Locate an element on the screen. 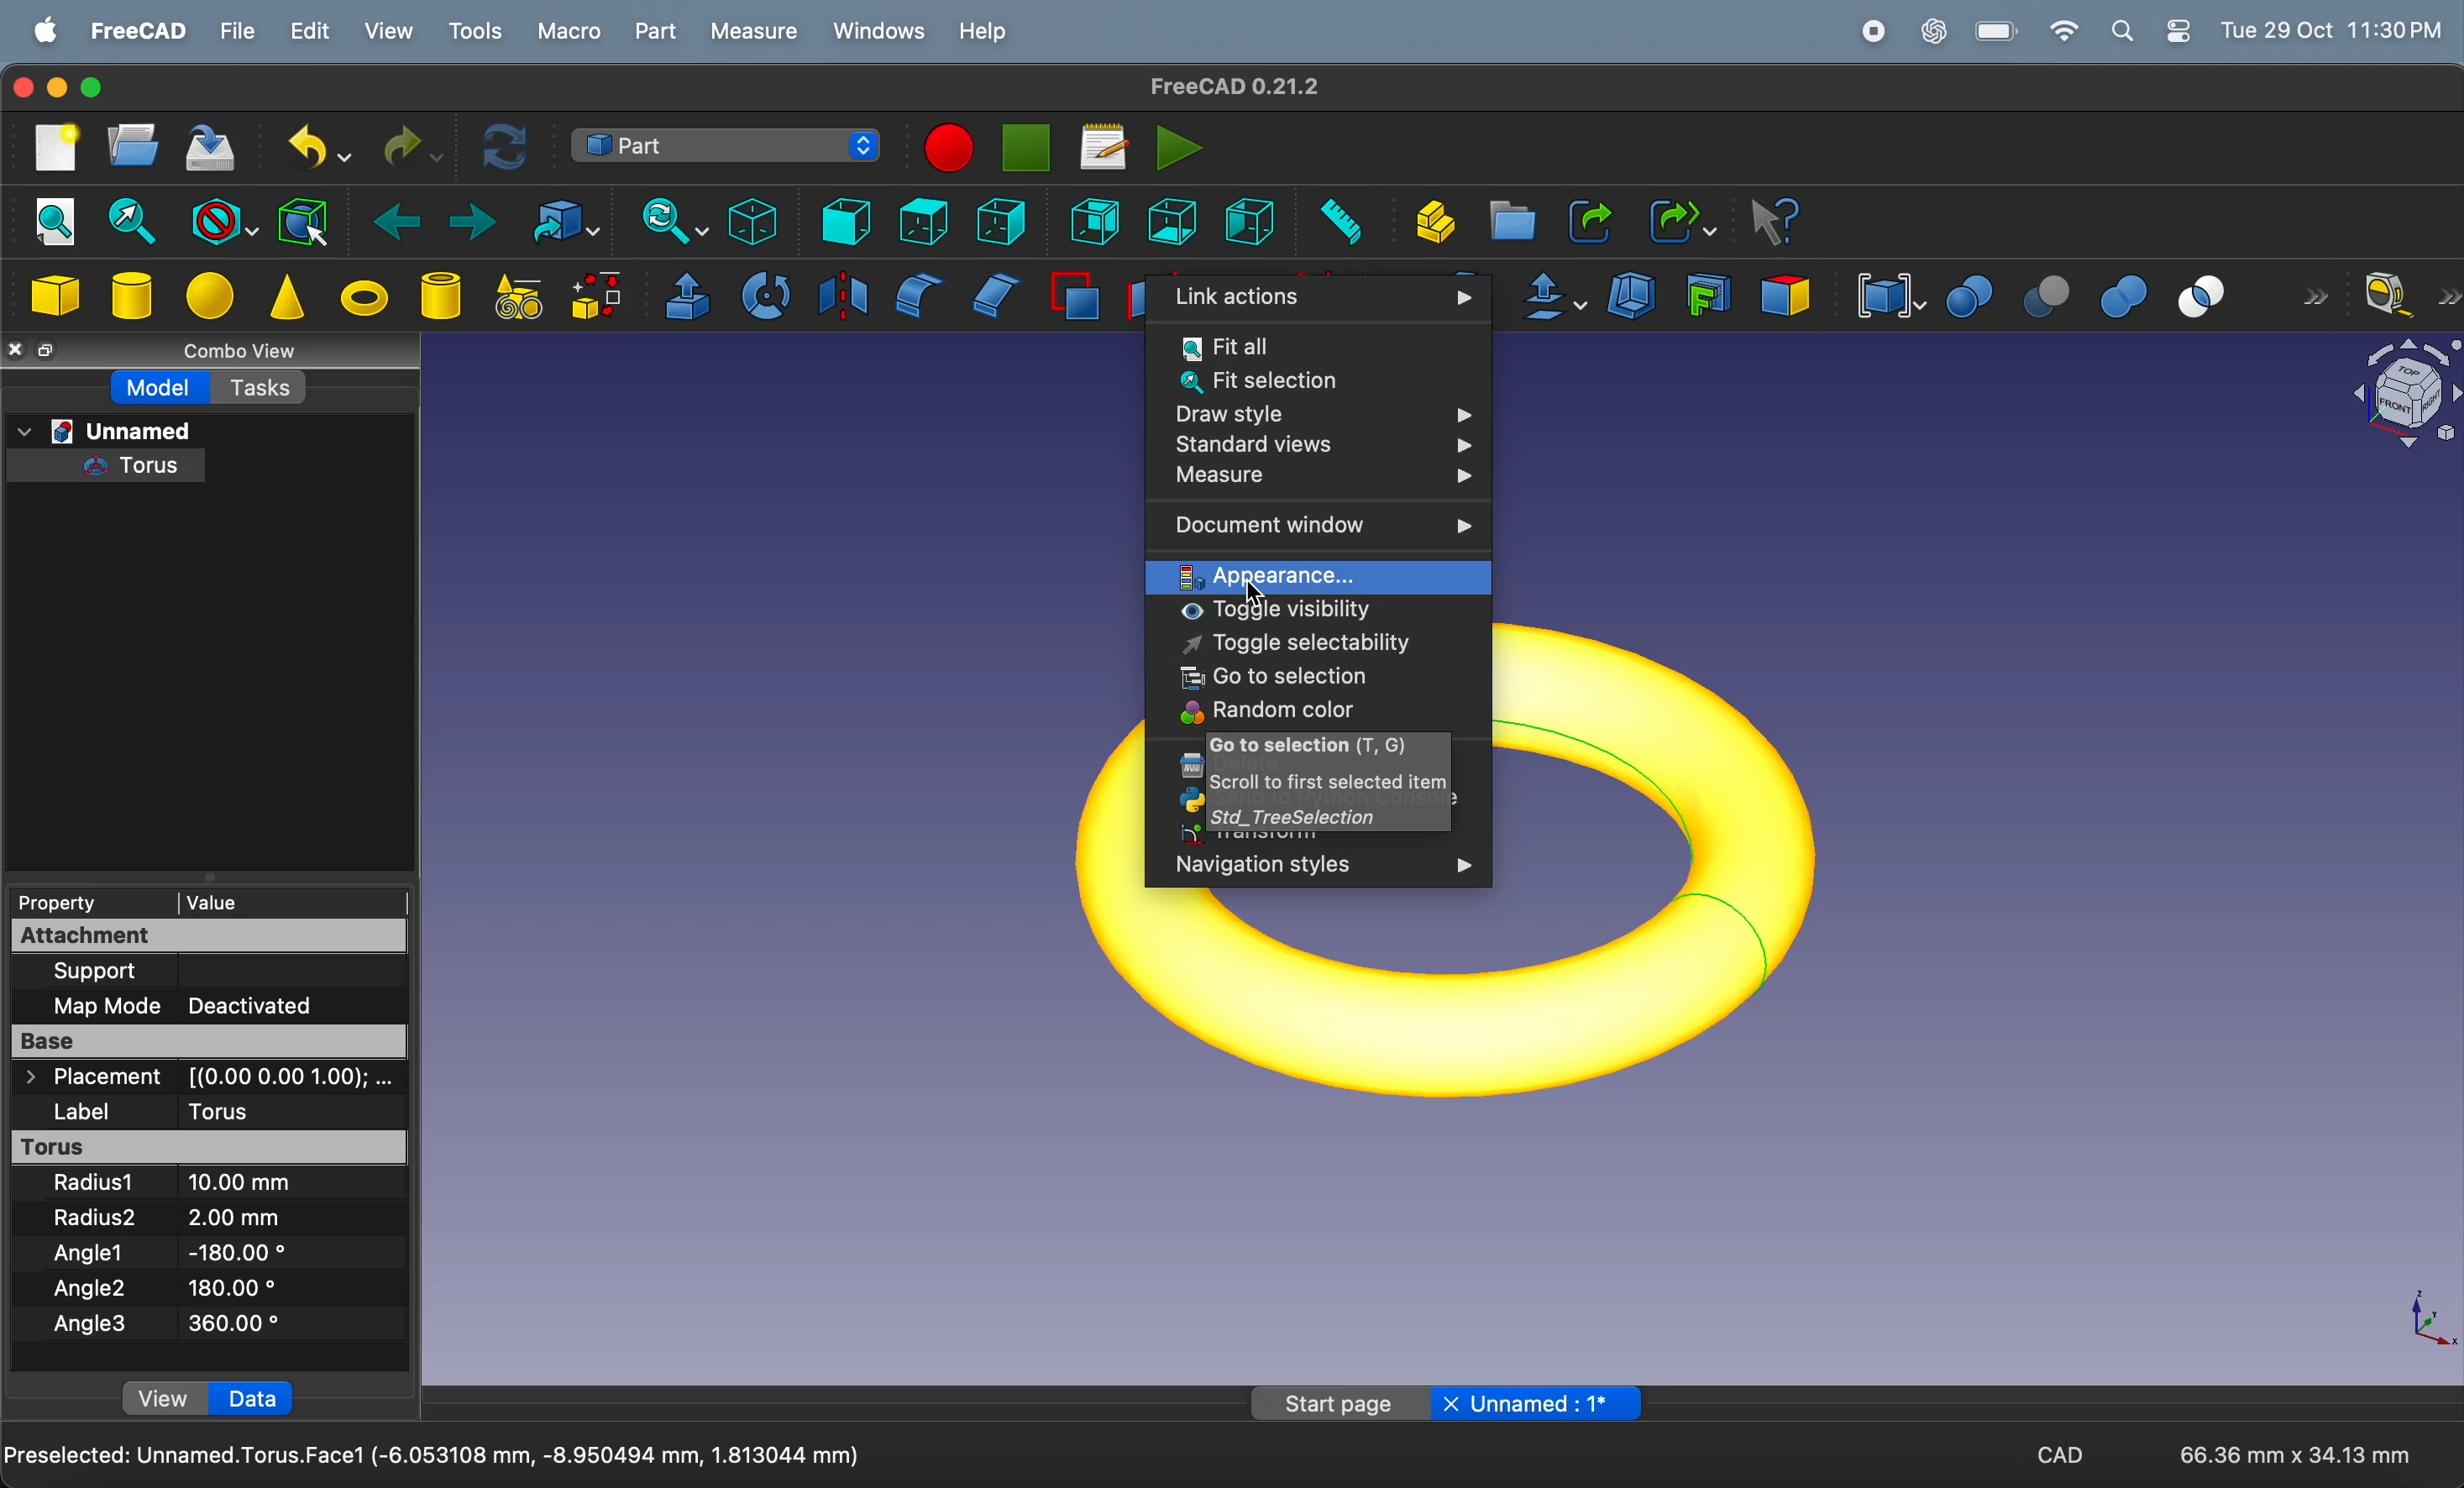  Start page is located at coordinates (1331, 1403).